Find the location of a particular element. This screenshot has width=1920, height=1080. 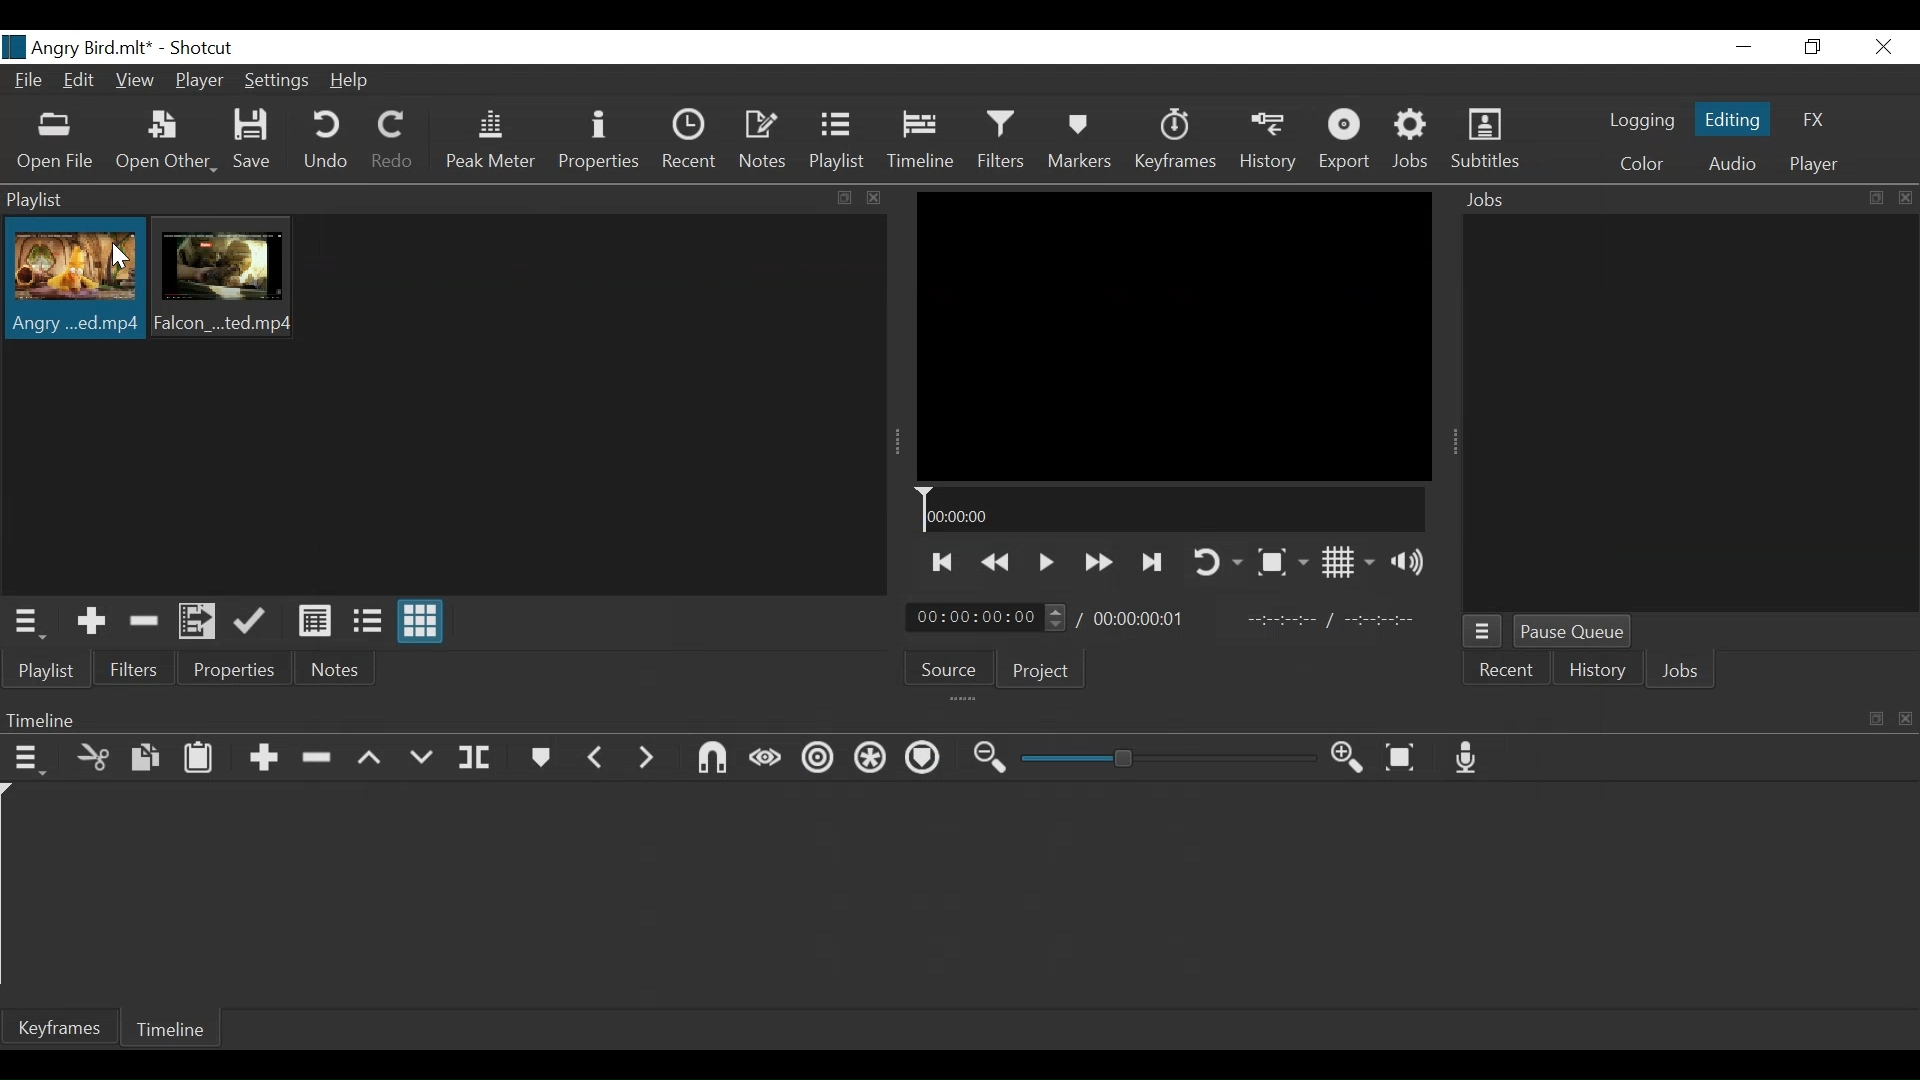

Record audio track is located at coordinates (1469, 759).